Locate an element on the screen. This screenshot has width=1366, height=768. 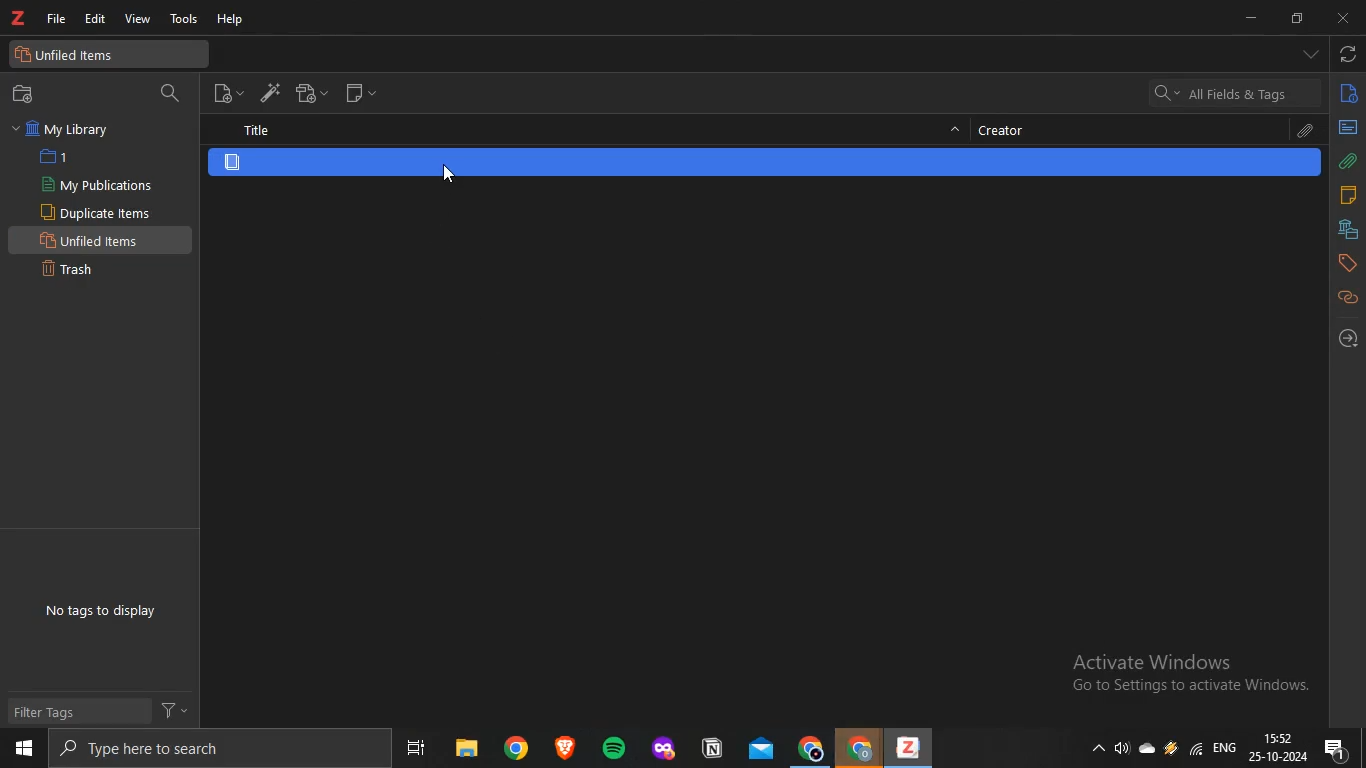
speakers is located at coordinates (1124, 749).